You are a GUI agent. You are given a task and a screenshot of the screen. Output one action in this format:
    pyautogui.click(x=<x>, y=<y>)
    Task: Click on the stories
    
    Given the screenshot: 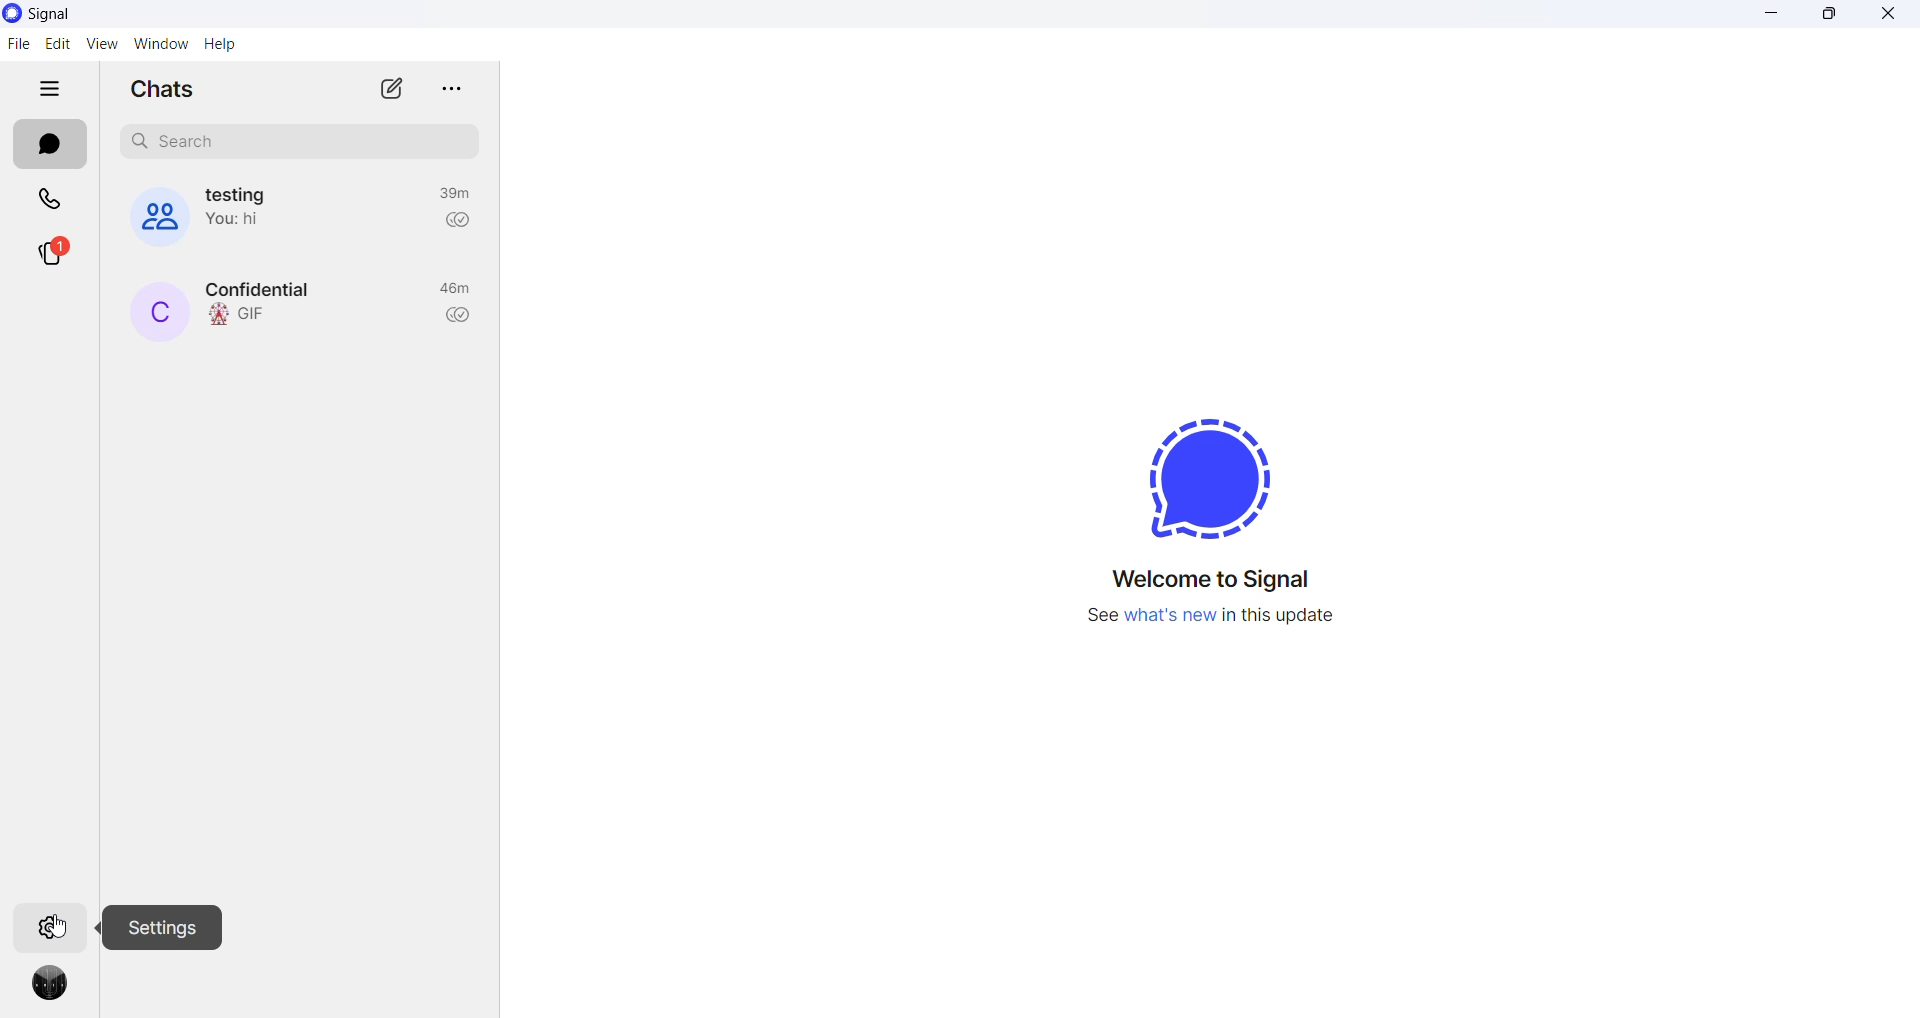 What is the action you would take?
    pyautogui.click(x=49, y=259)
    